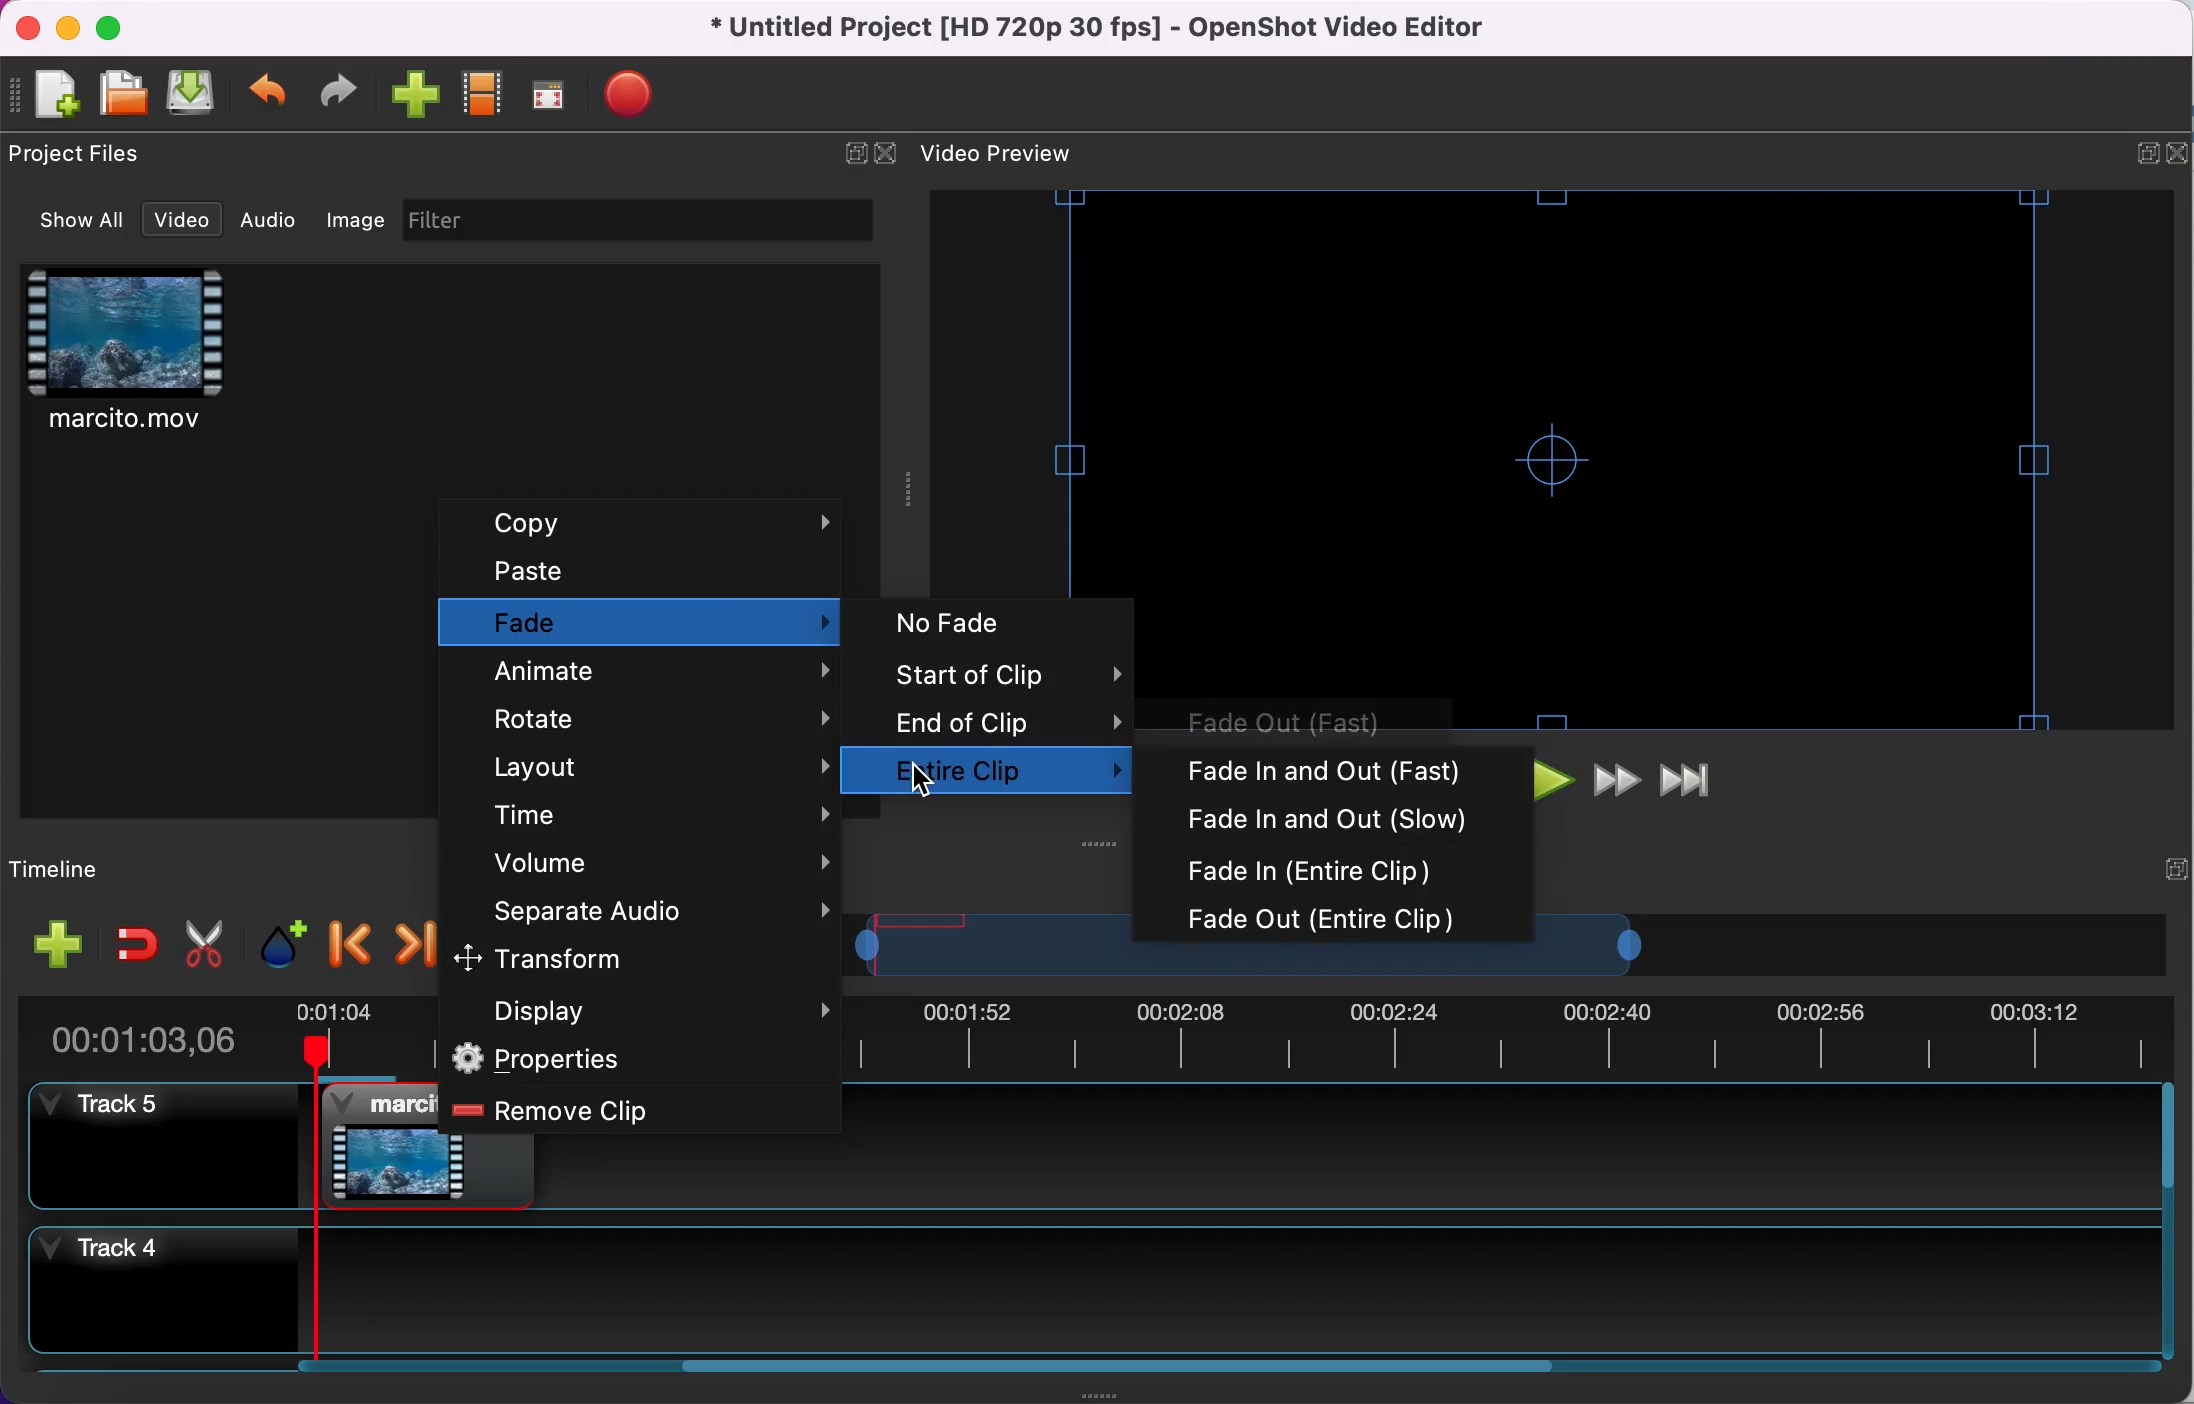 This screenshot has height=1404, width=2194. Describe the element at coordinates (649, 719) in the screenshot. I see `rotate` at that location.